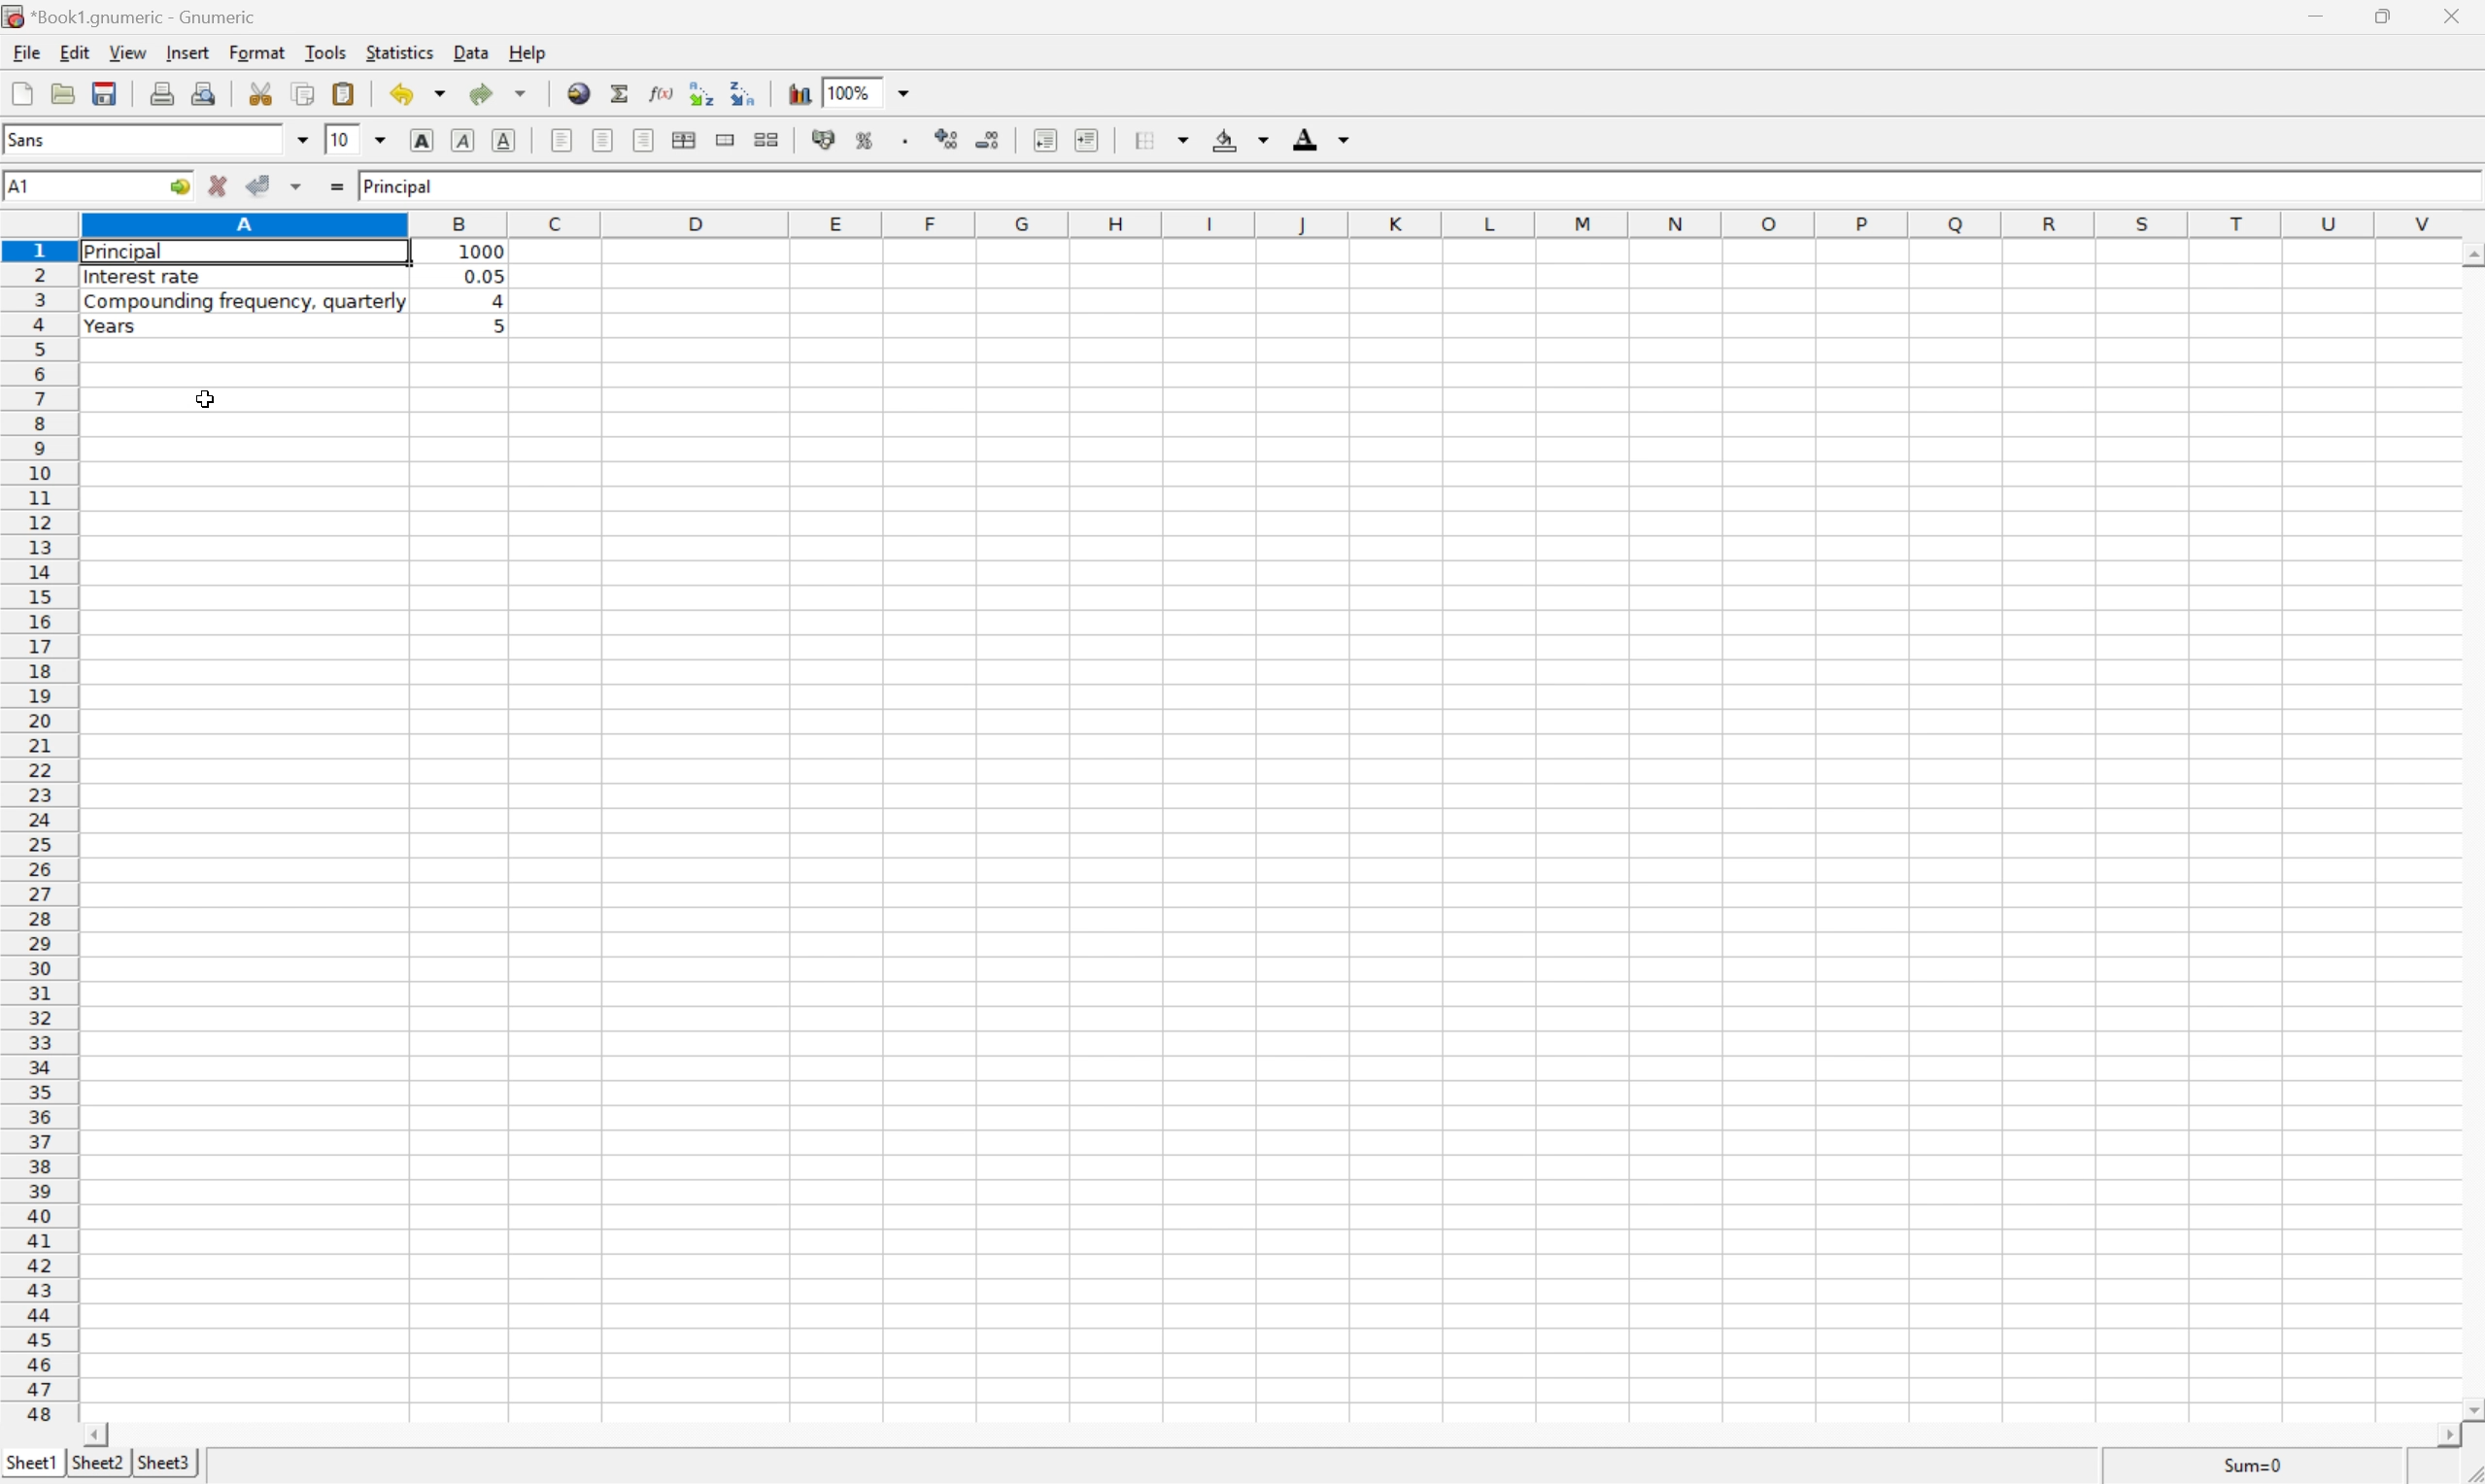 The image size is (2485, 1484). Describe the element at coordinates (241, 303) in the screenshot. I see `compounding frequency, quarterly` at that location.